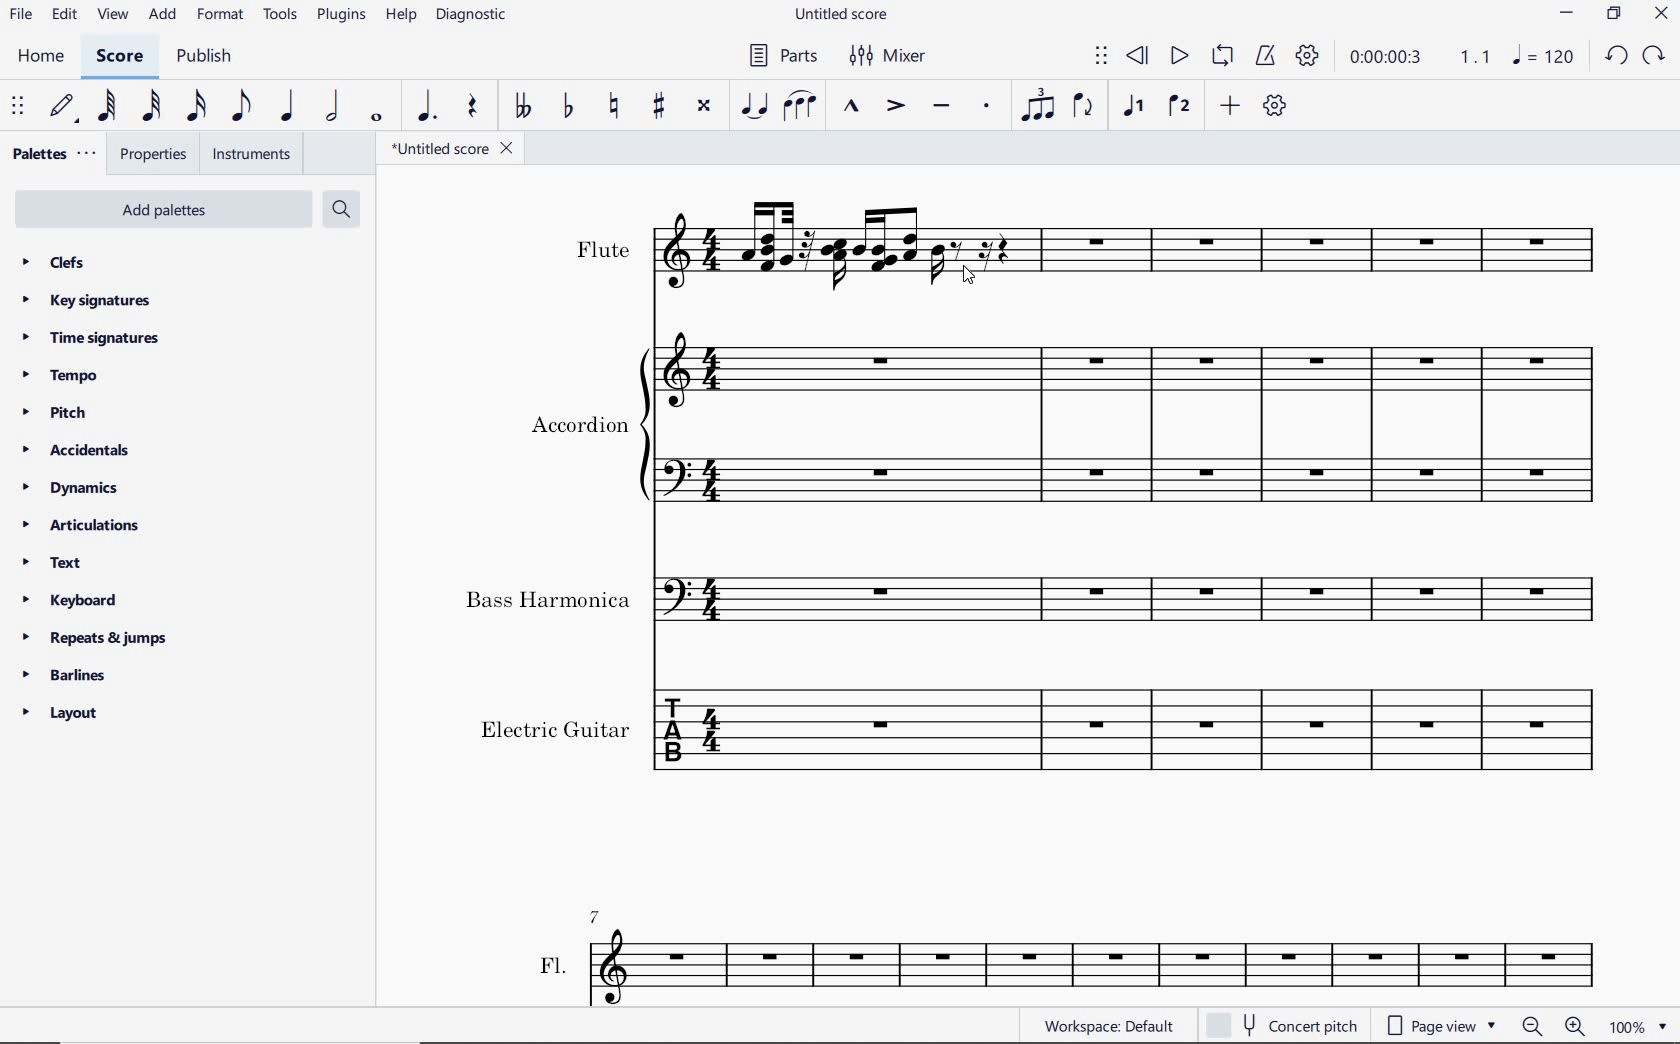 The image size is (1680, 1044). What do you see at coordinates (1286, 1024) in the screenshot?
I see `concert pitch` at bounding box center [1286, 1024].